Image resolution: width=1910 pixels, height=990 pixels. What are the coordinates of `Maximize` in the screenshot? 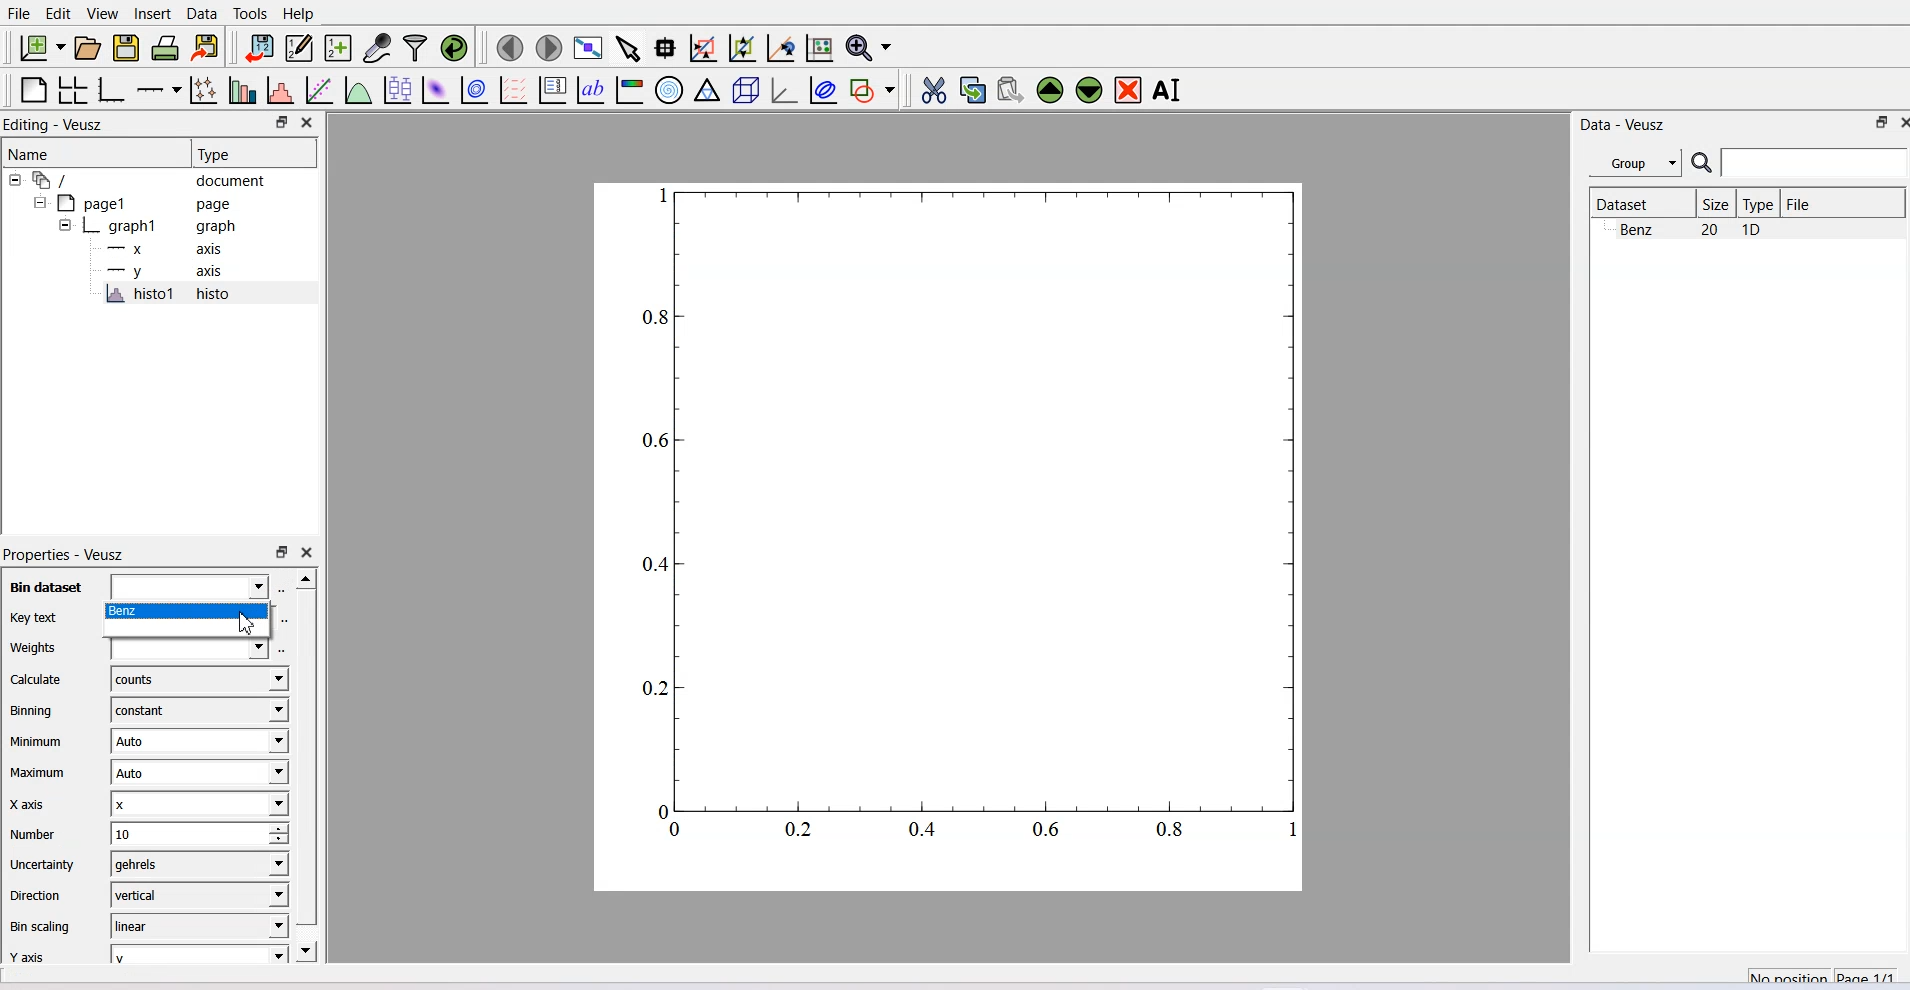 It's located at (281, 123).